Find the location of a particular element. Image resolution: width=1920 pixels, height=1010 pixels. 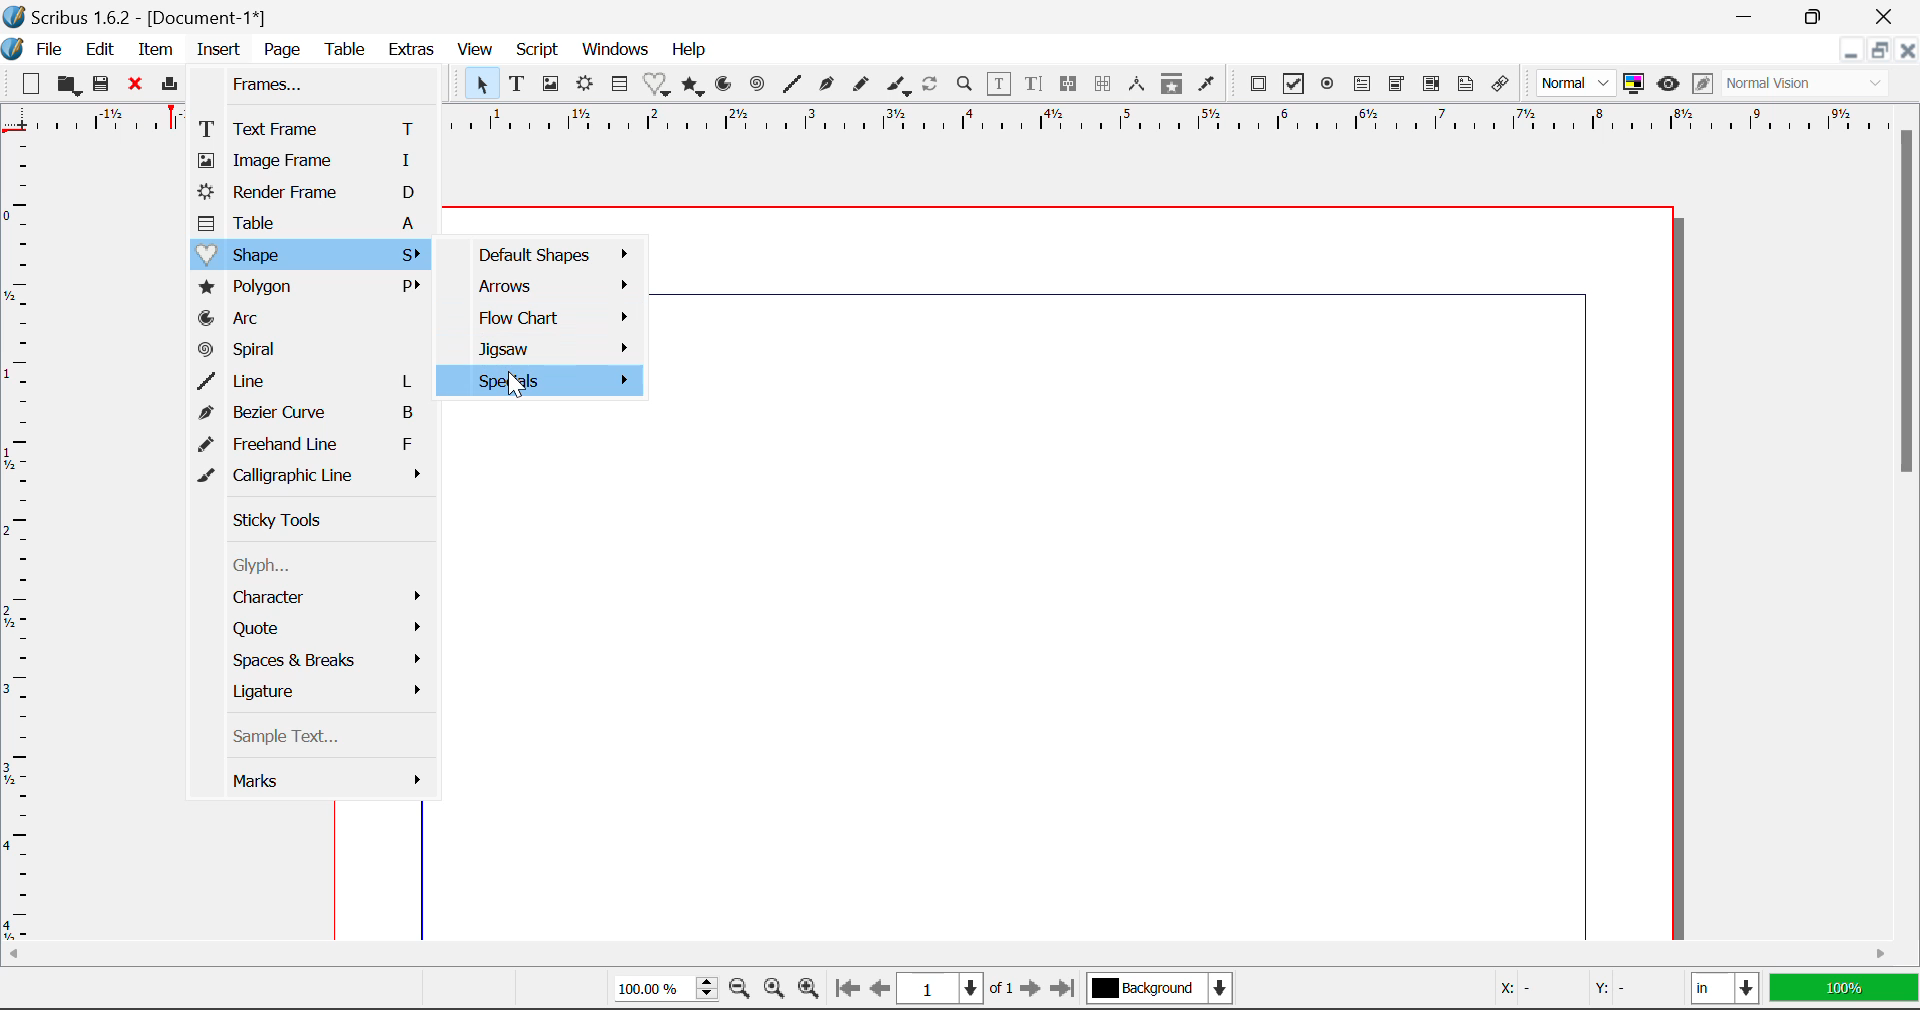

Restore Down is located at coordinates (1853, 53).